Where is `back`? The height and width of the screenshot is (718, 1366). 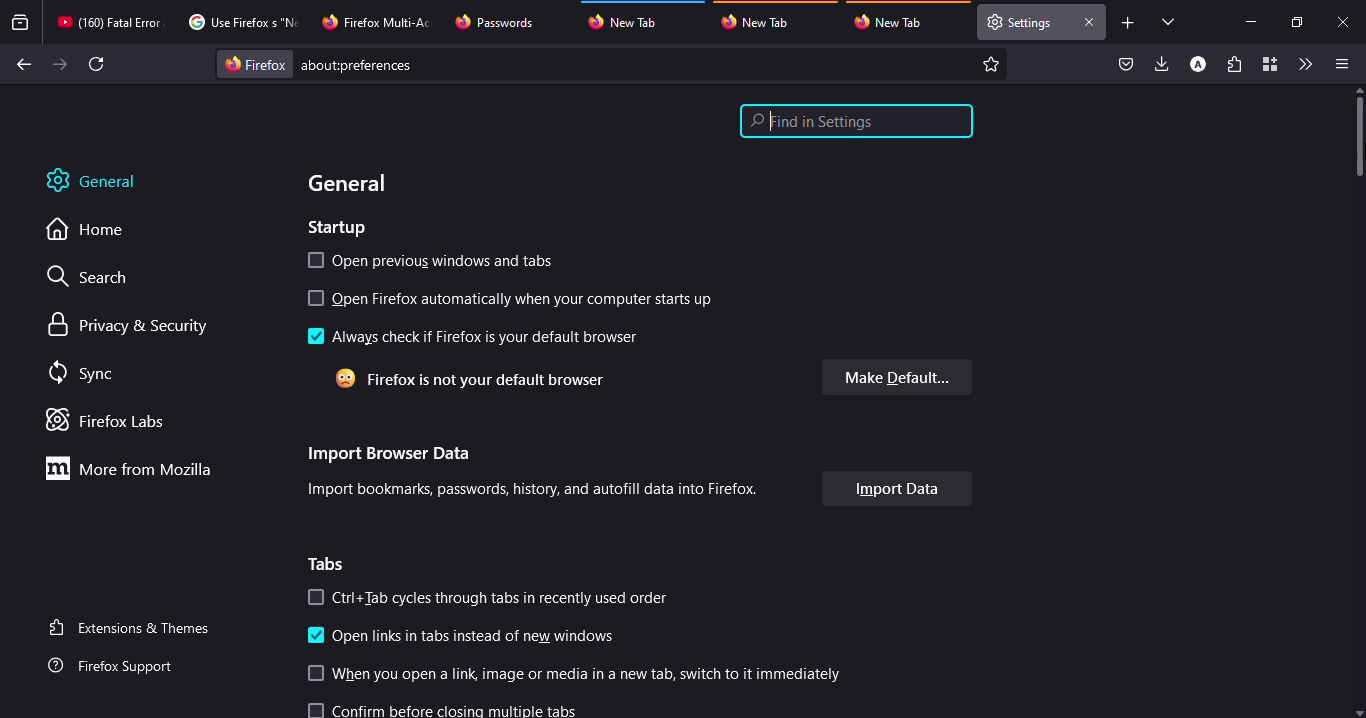
back is located at coordinates (21, 65).